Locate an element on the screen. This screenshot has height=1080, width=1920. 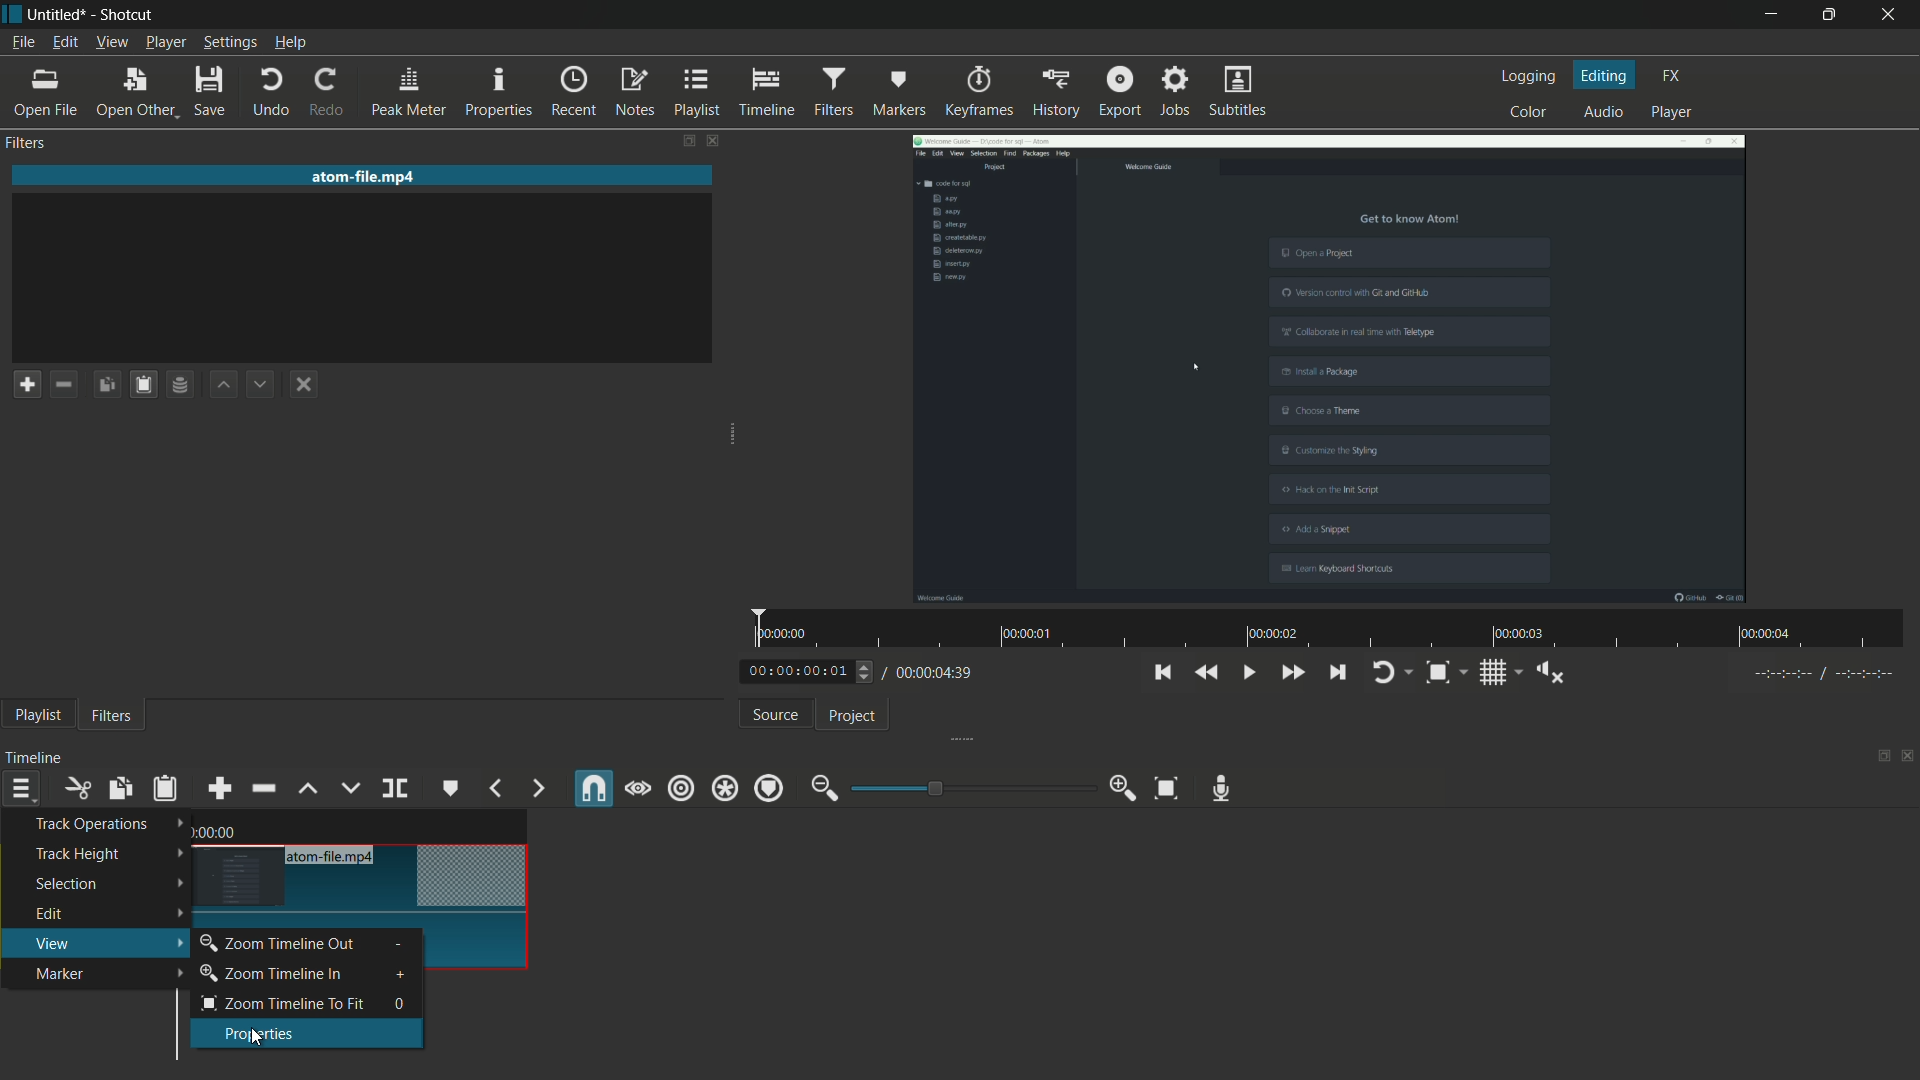
cut is located at coordinates (77, 789).